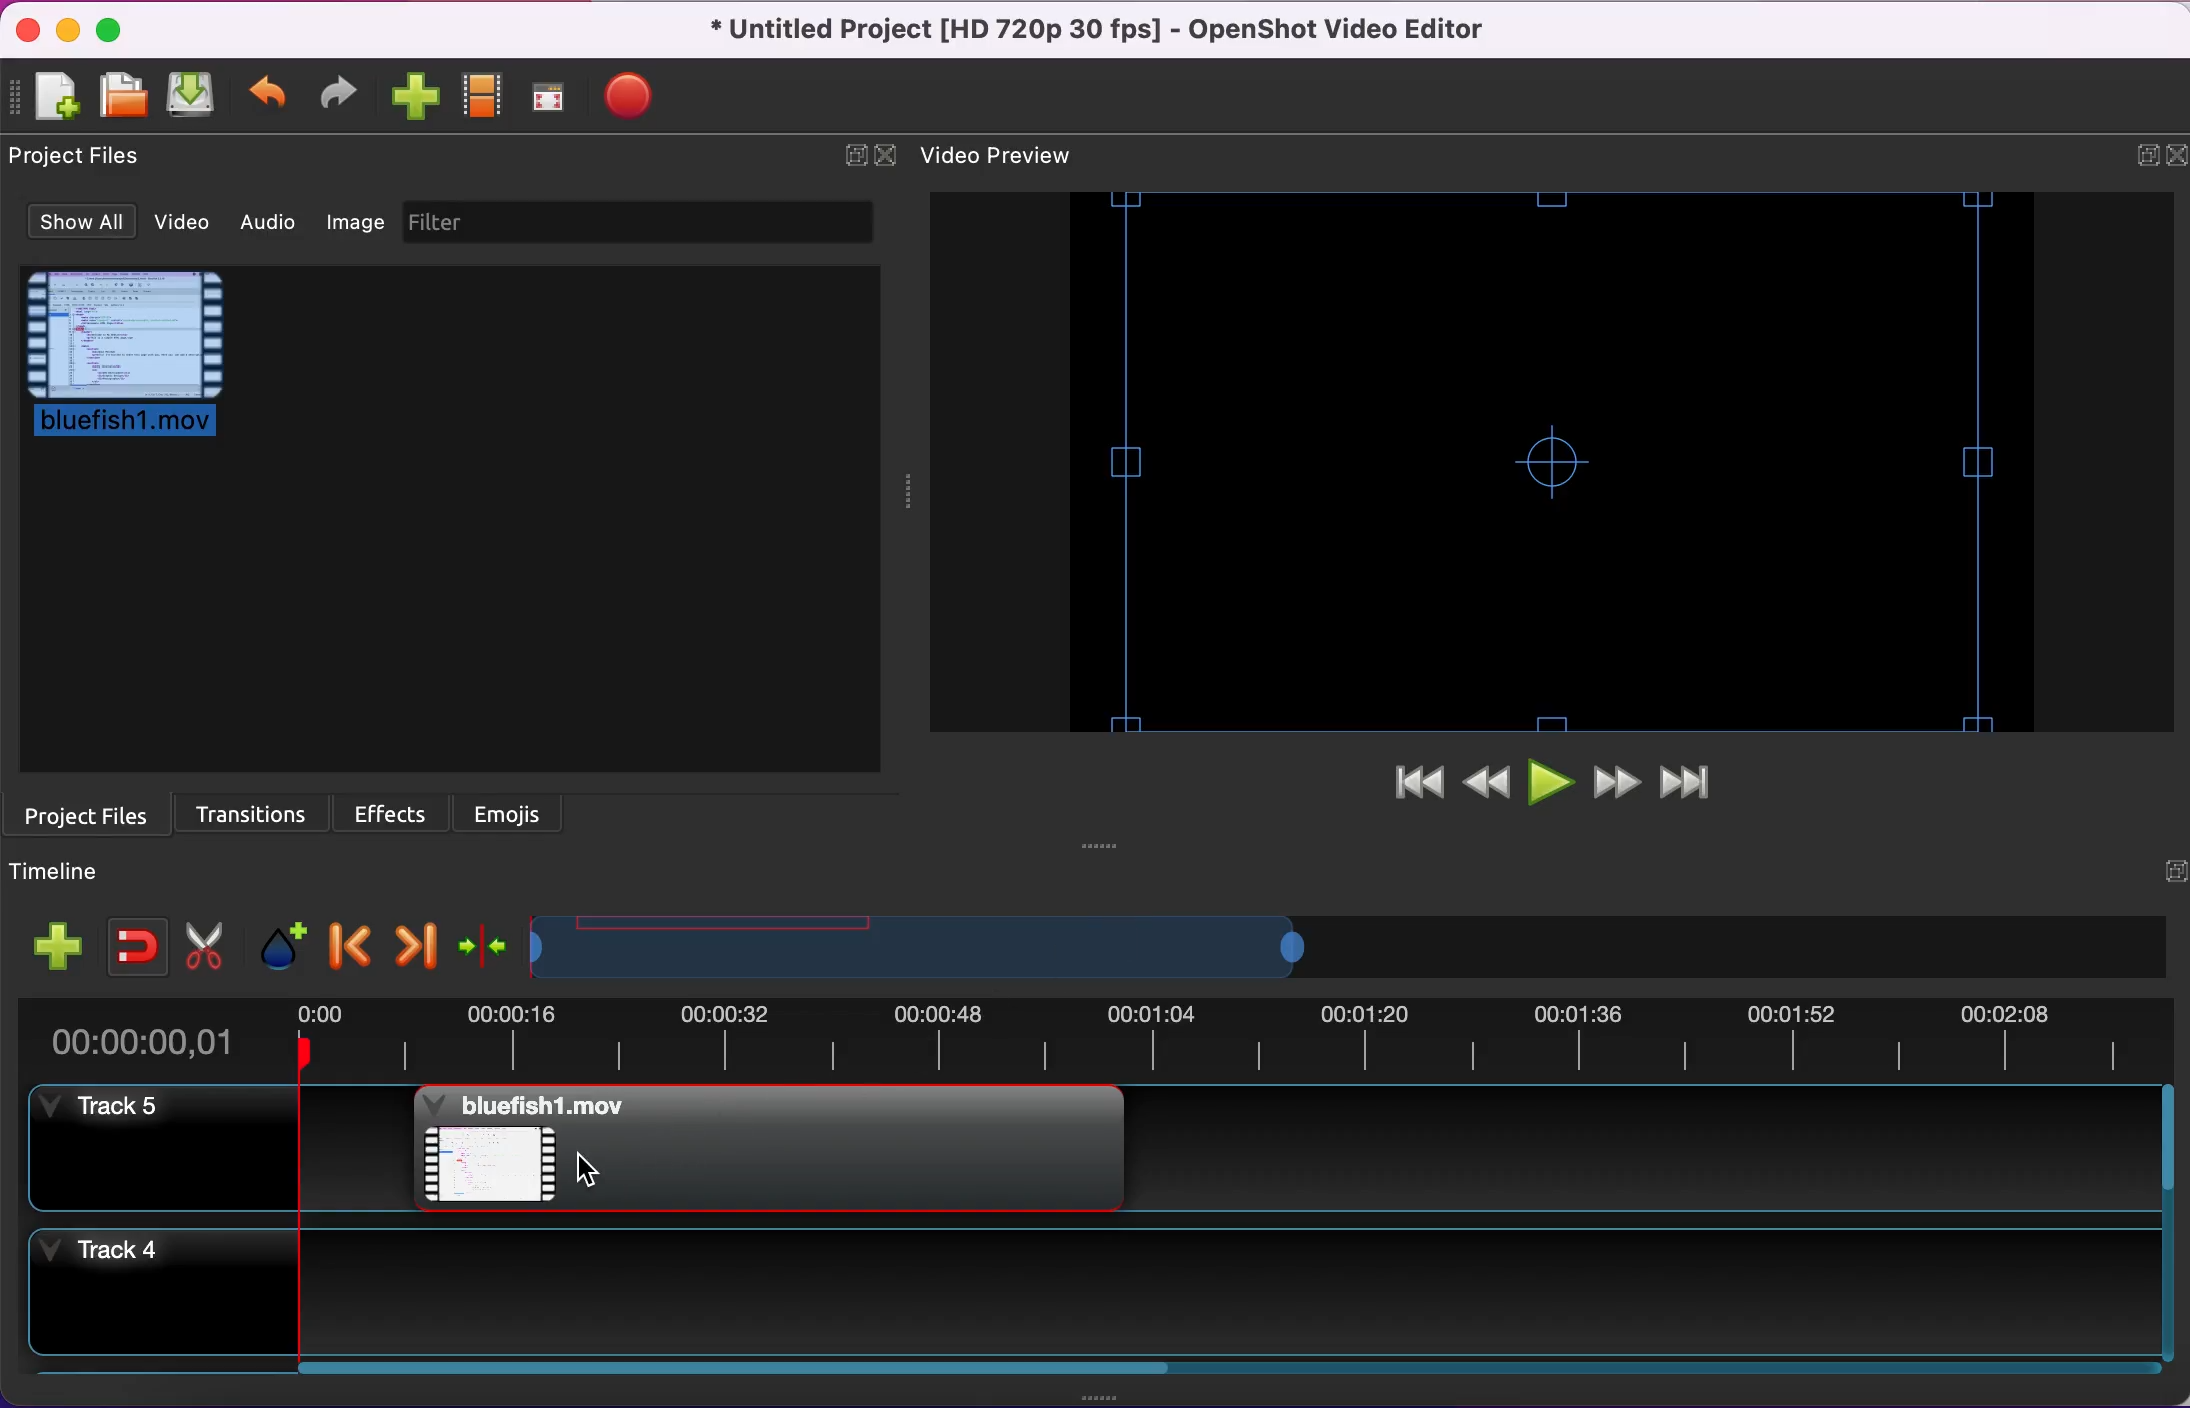 The image size is (2190, 1408). I want to click on timeline, so click(918, 947).